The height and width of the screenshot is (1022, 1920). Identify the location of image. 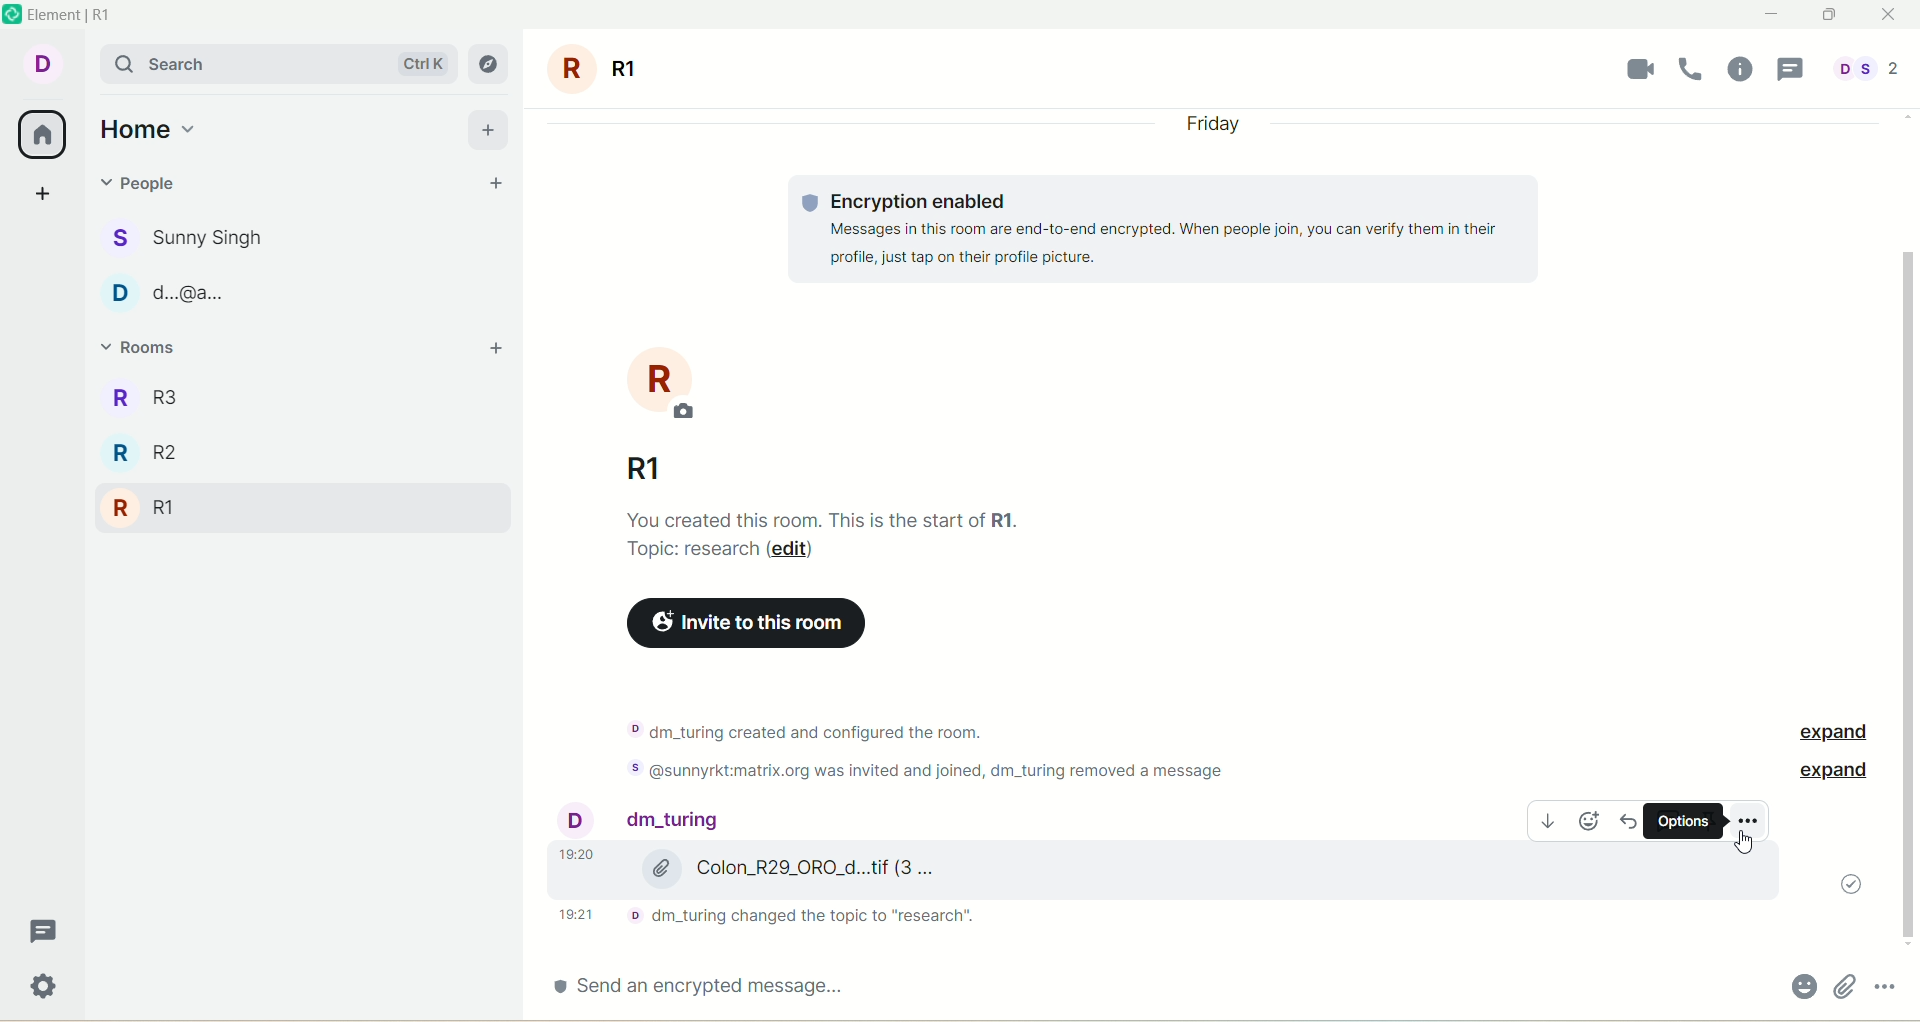
(1167, 870).